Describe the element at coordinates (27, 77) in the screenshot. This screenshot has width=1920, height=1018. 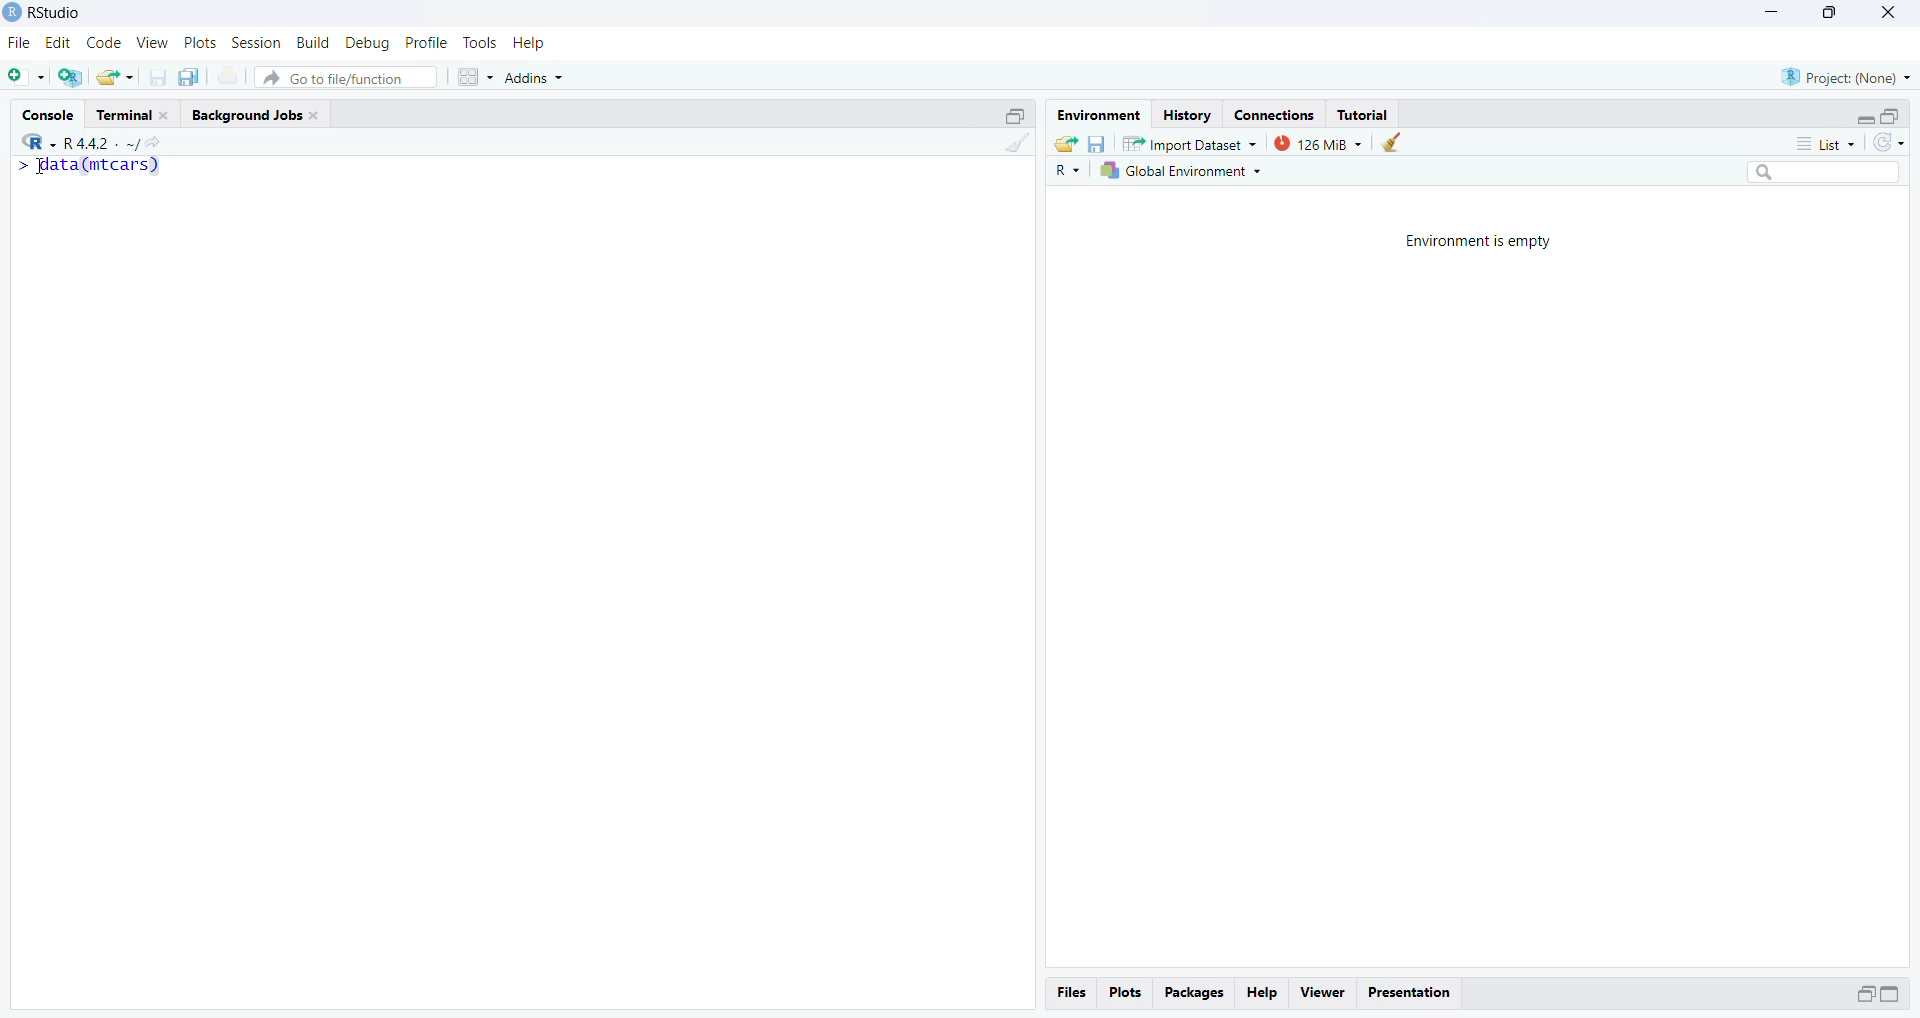
I see `new file` at that location.